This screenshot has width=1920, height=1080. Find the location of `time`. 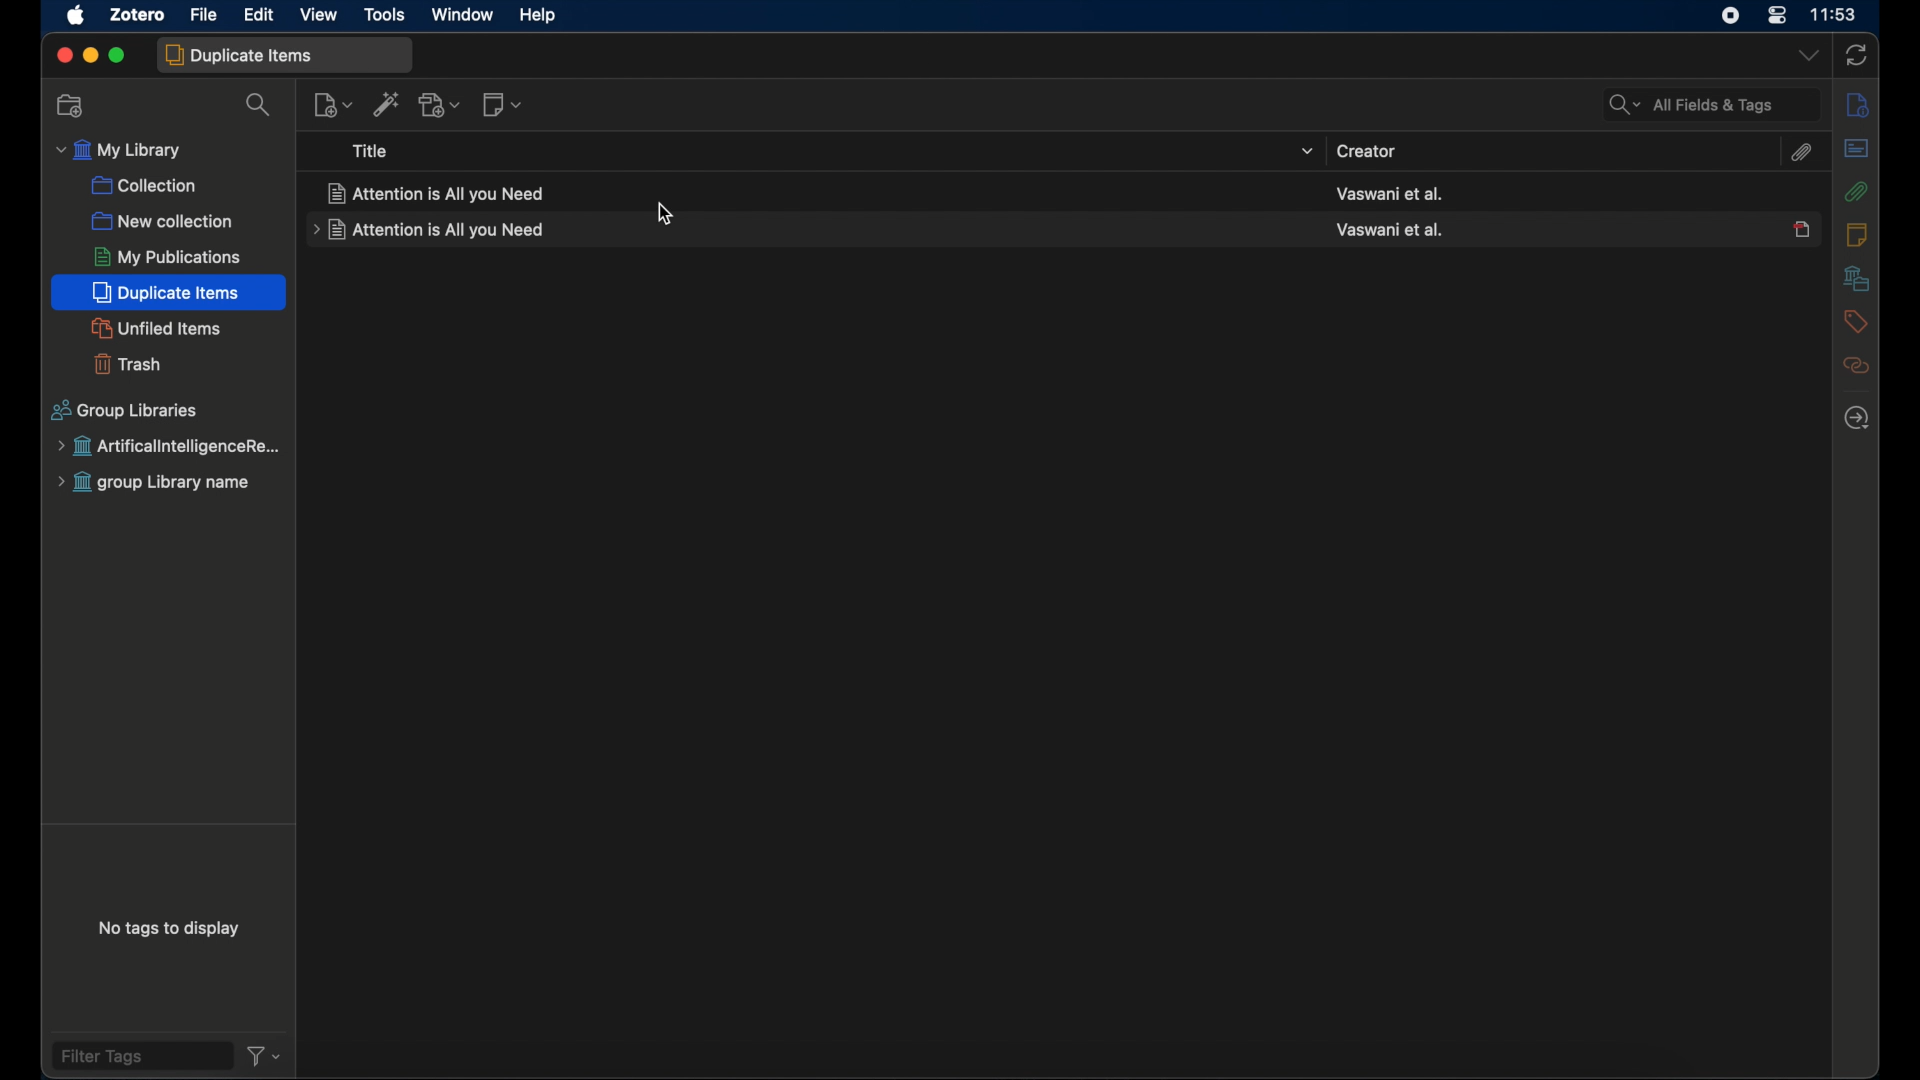

time is located at coordinates (1836, 14).